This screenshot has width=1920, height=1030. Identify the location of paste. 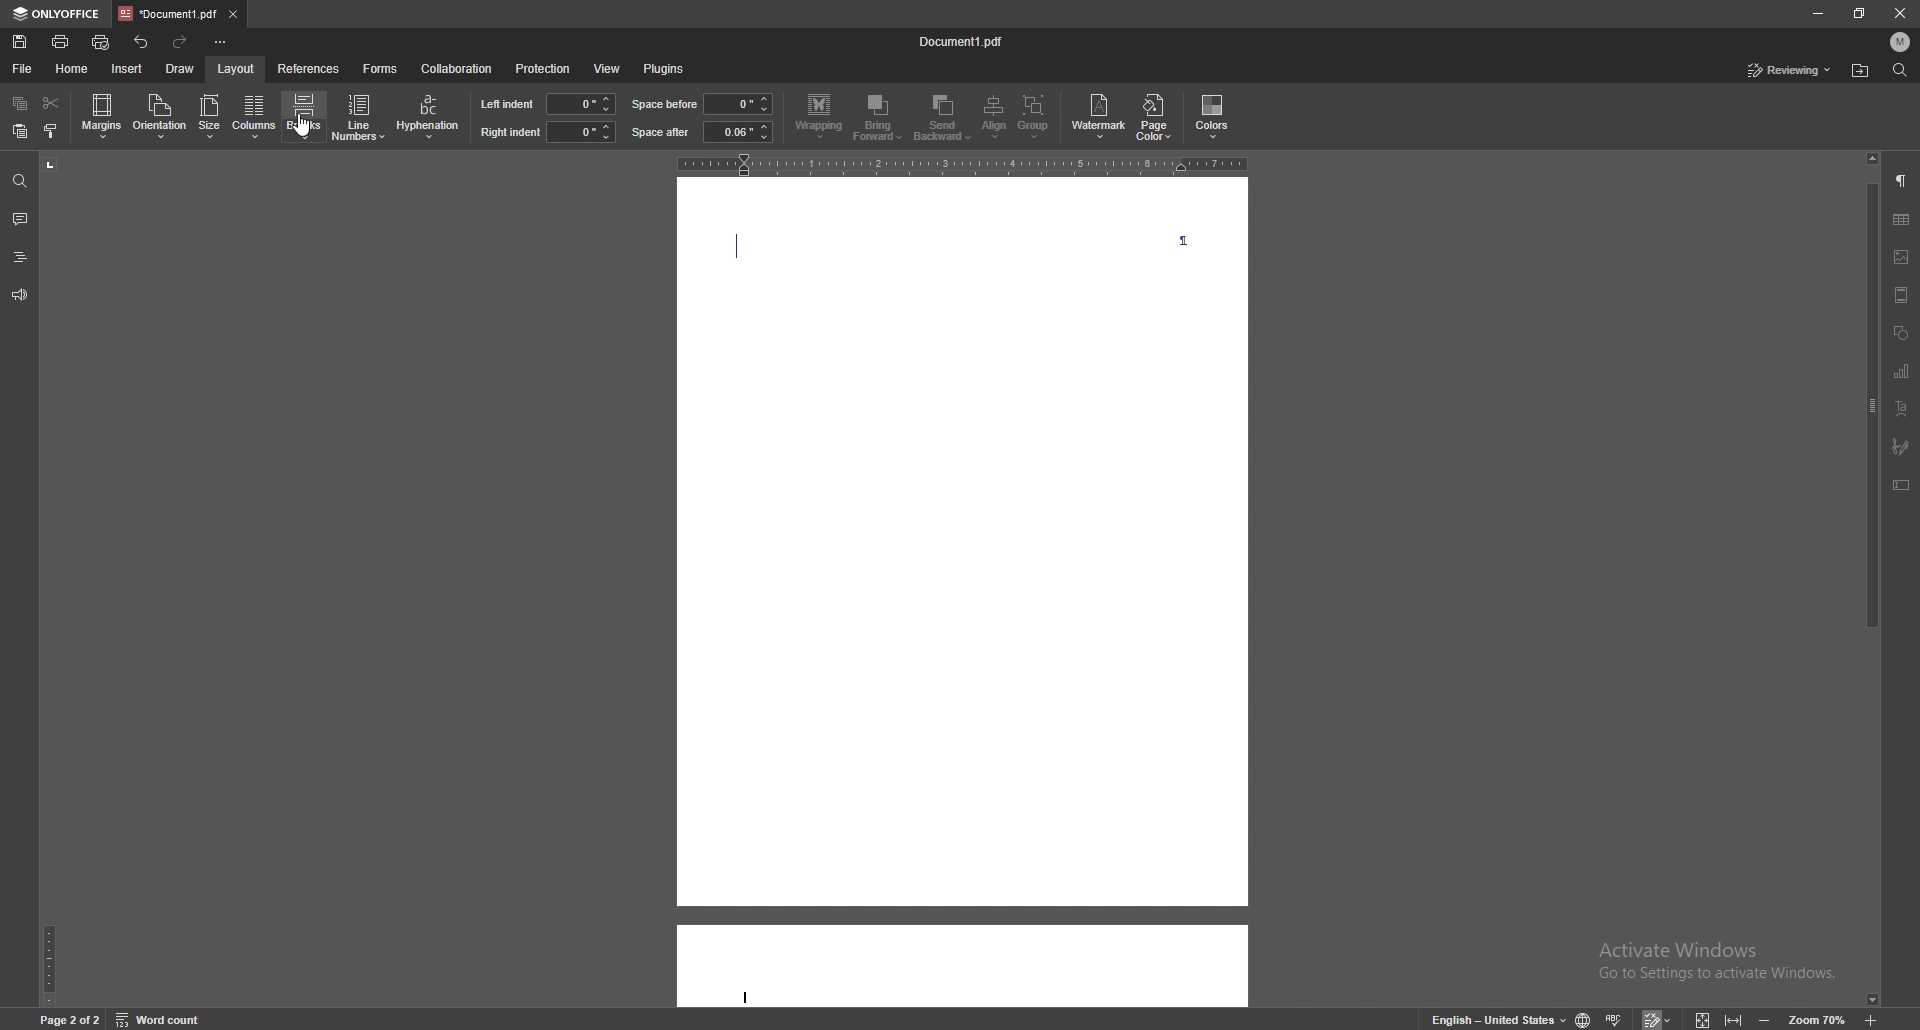
(22, 131).